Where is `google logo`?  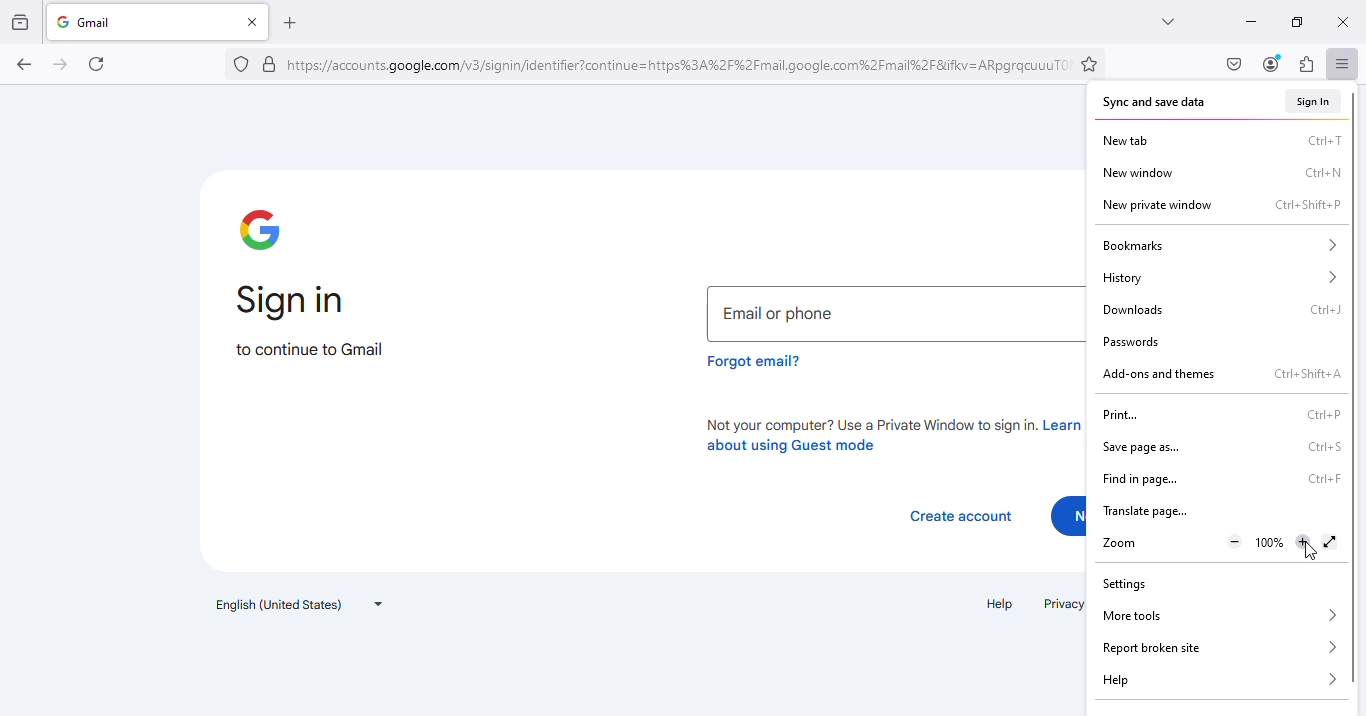
google logo is located at coordinates (261, 229).